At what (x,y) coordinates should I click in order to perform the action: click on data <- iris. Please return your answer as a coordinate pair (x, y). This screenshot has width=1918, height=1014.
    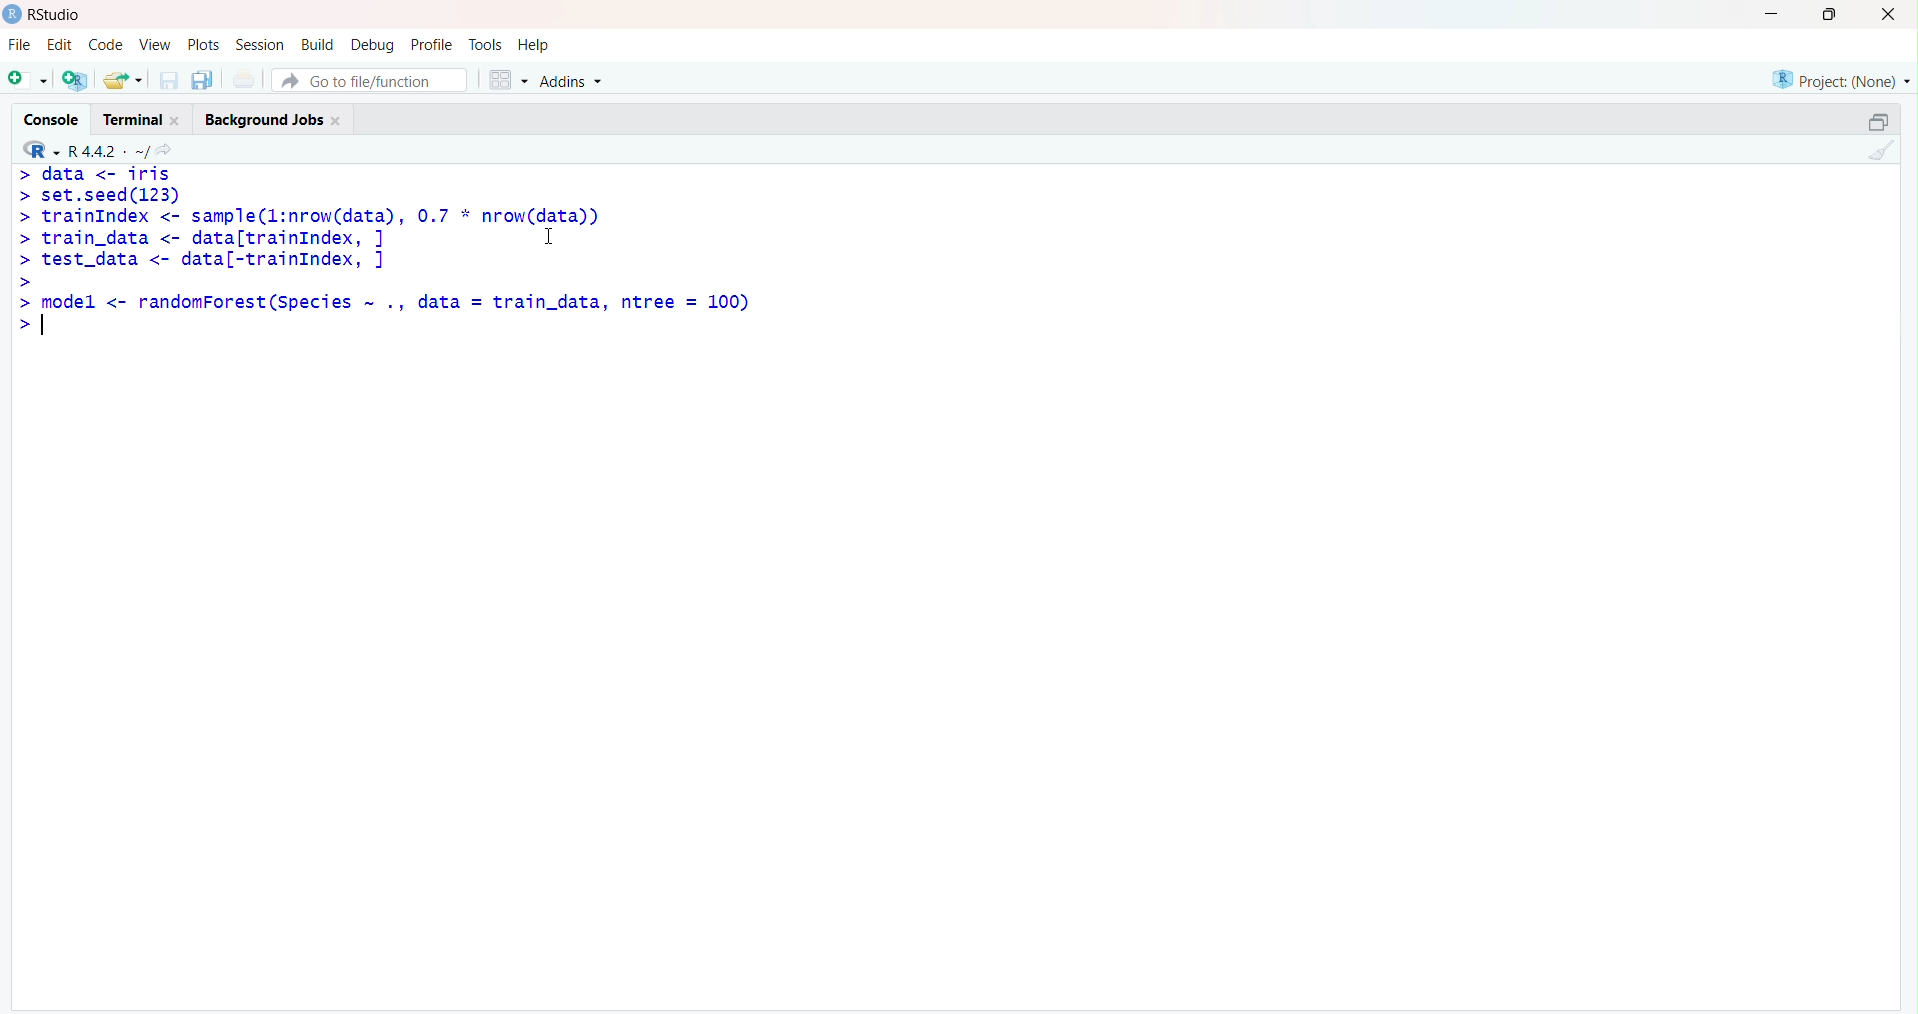
    Looking at the image, I should click on (108, 173).